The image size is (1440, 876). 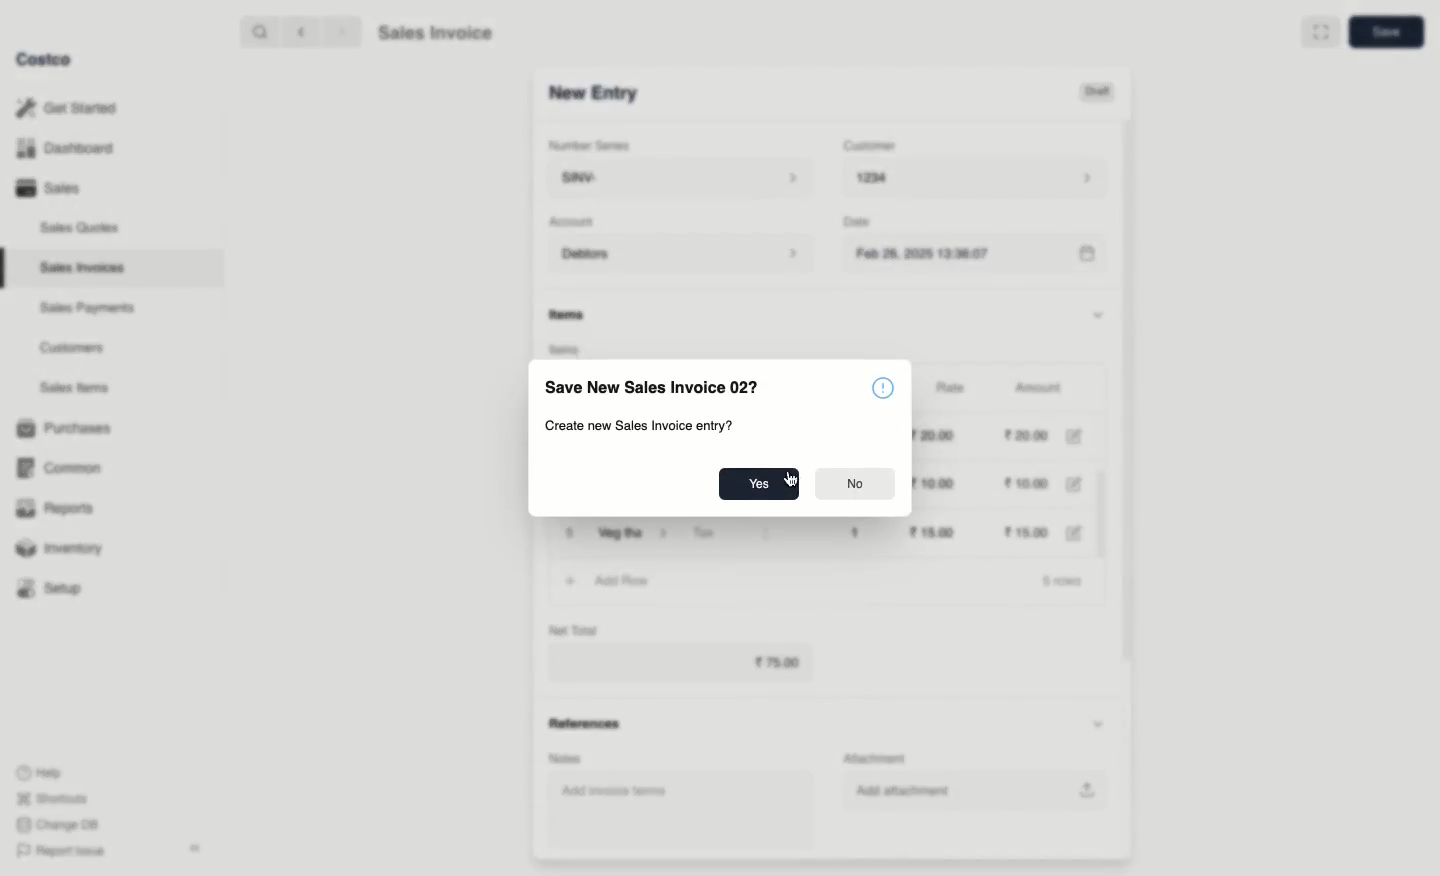 What do you see at coordinates (47, 188) in the screenshot?
I see `Sales` at bounding box center [47, 188].